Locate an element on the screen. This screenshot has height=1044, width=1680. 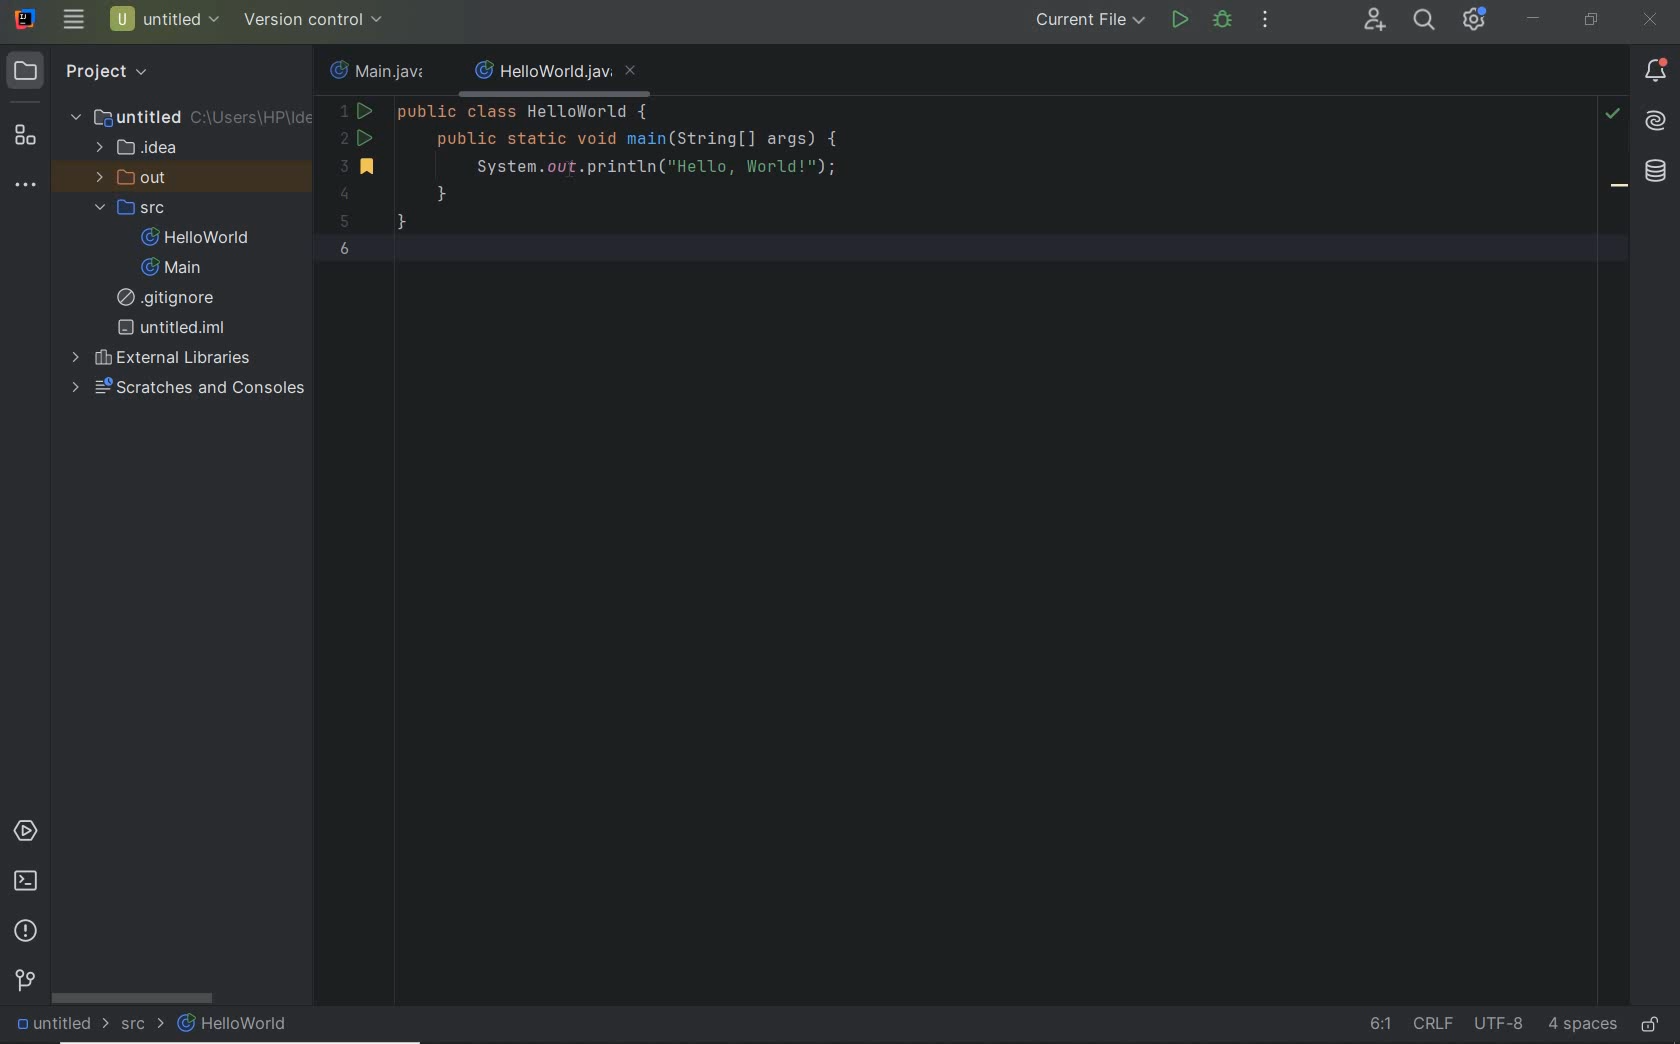
scratches and consoles is located at coordinates (181, 389).